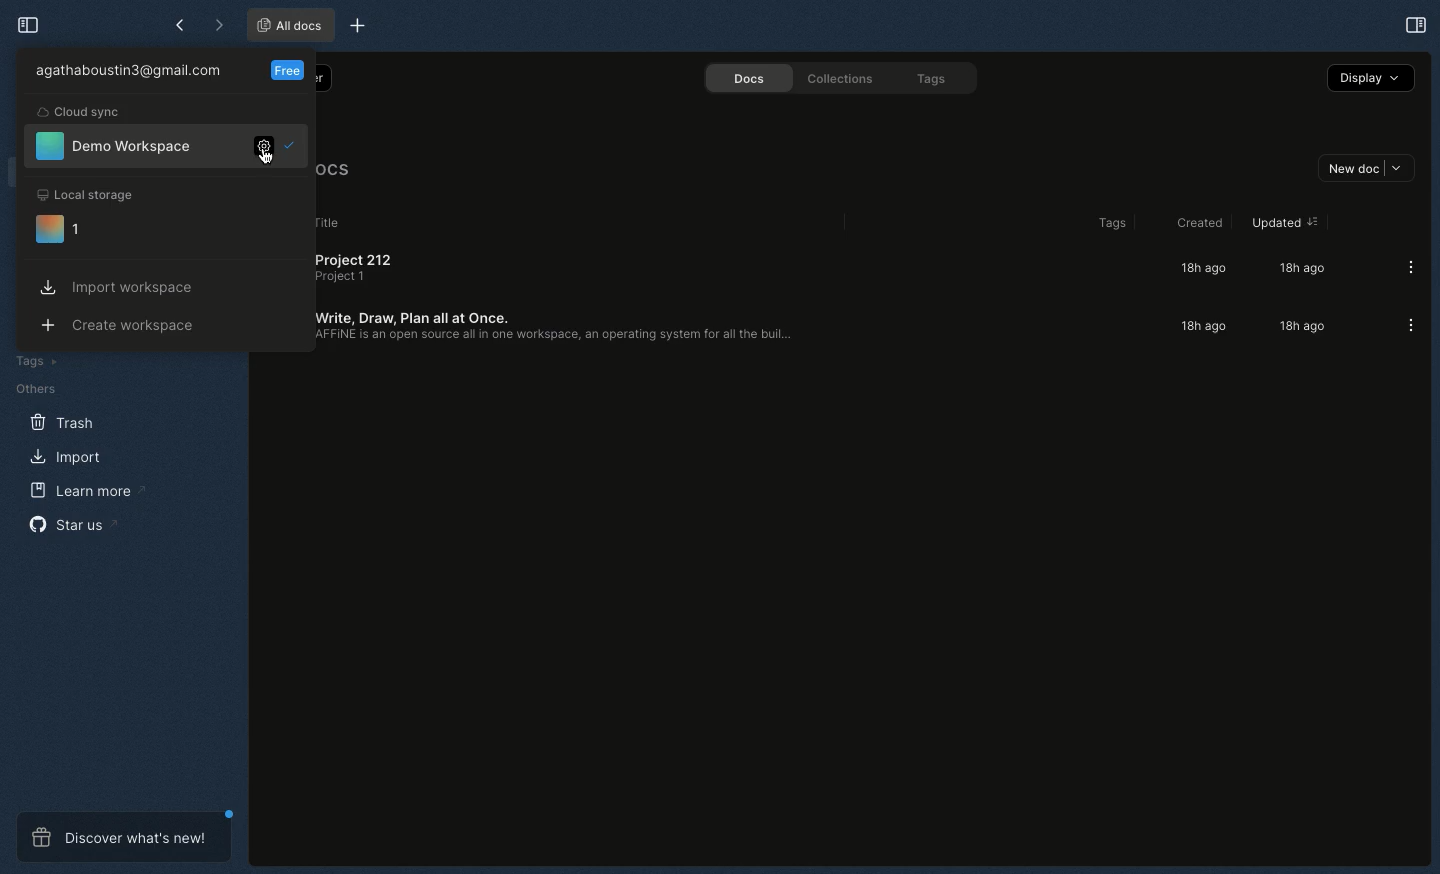 The image size is (1440, 874). What do you see at coordinates (1296, 327) in the screenshot?
I see `18h ago` at bounding box center [1296, 327].